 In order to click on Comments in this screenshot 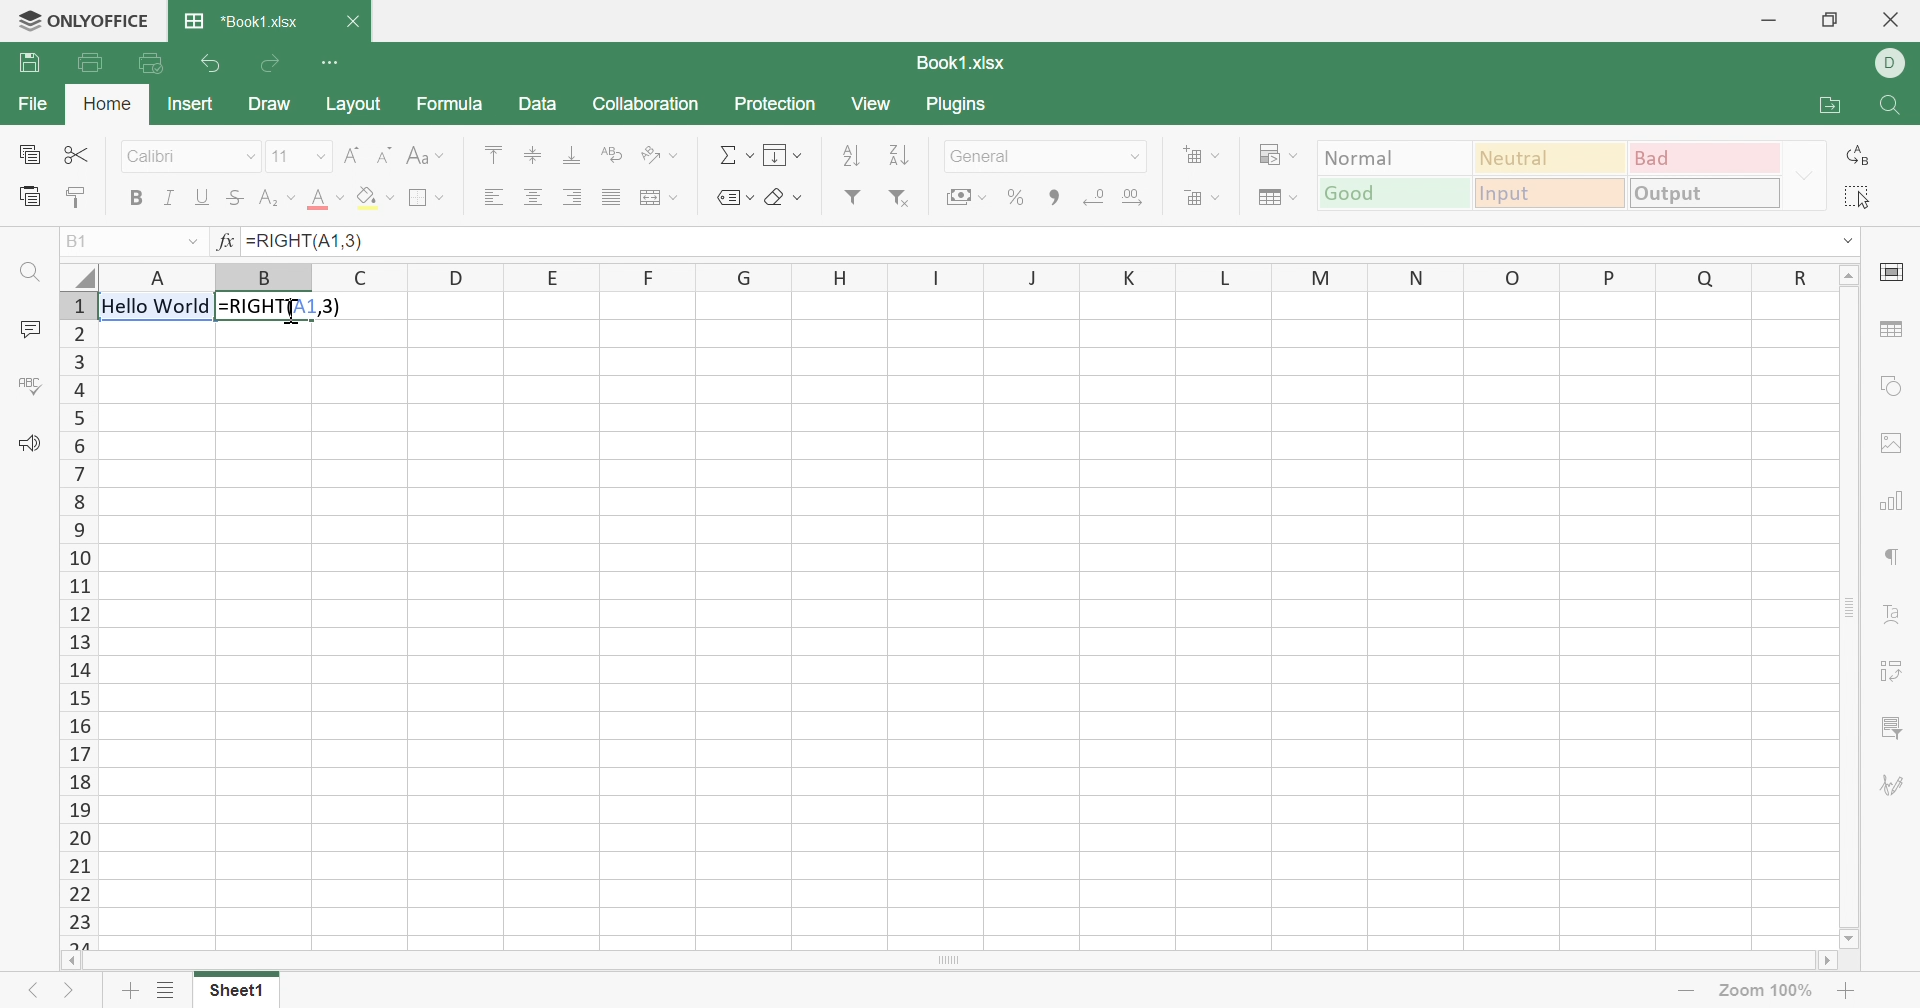, I will do `click(30, 330)`.